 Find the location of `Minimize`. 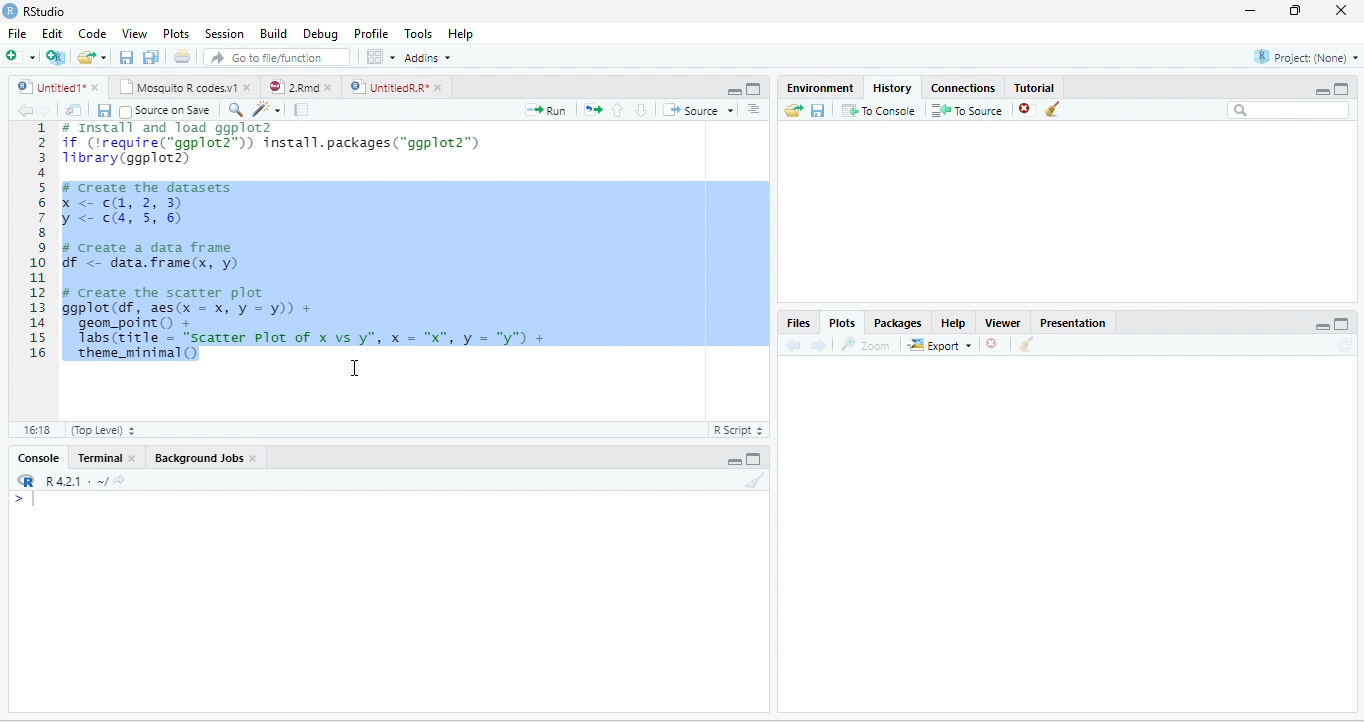

Minimize is located at coordinates (733, 461).